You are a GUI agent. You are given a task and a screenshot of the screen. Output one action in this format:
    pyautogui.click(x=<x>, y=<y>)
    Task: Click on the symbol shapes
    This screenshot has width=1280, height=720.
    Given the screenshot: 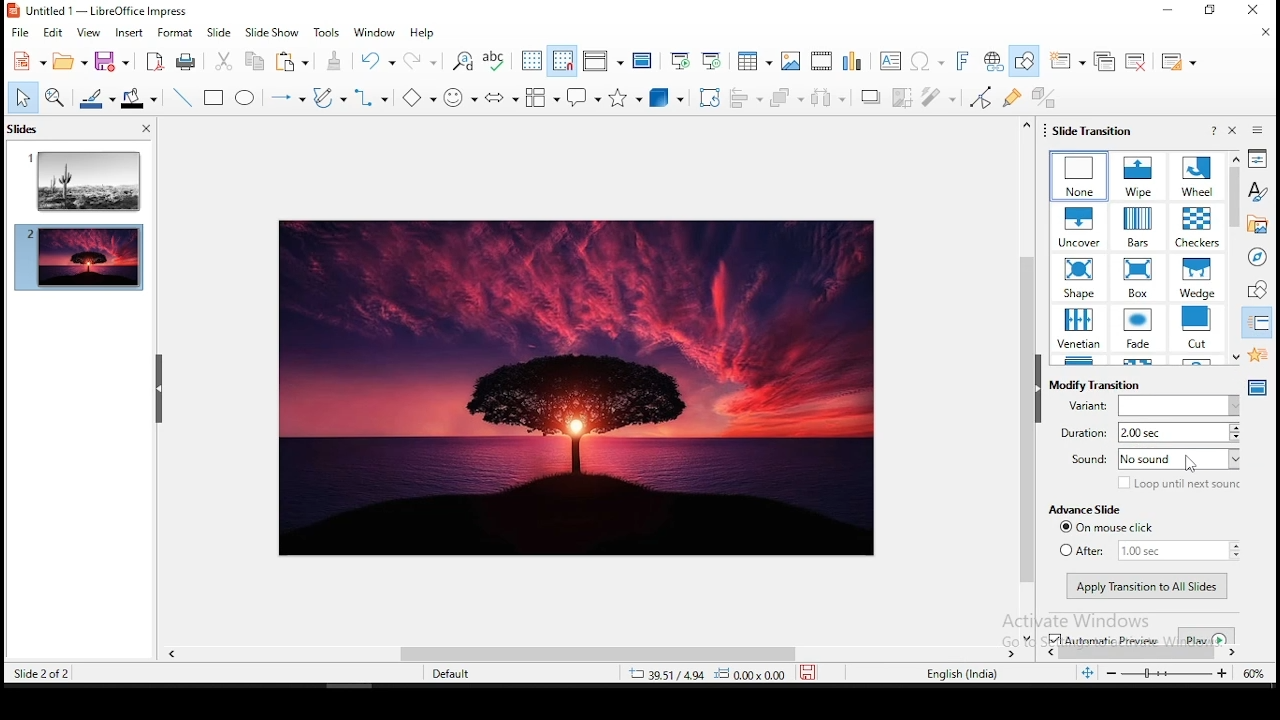 What is the action you would take?
    pyautogui.click(x=459, y=96)
    